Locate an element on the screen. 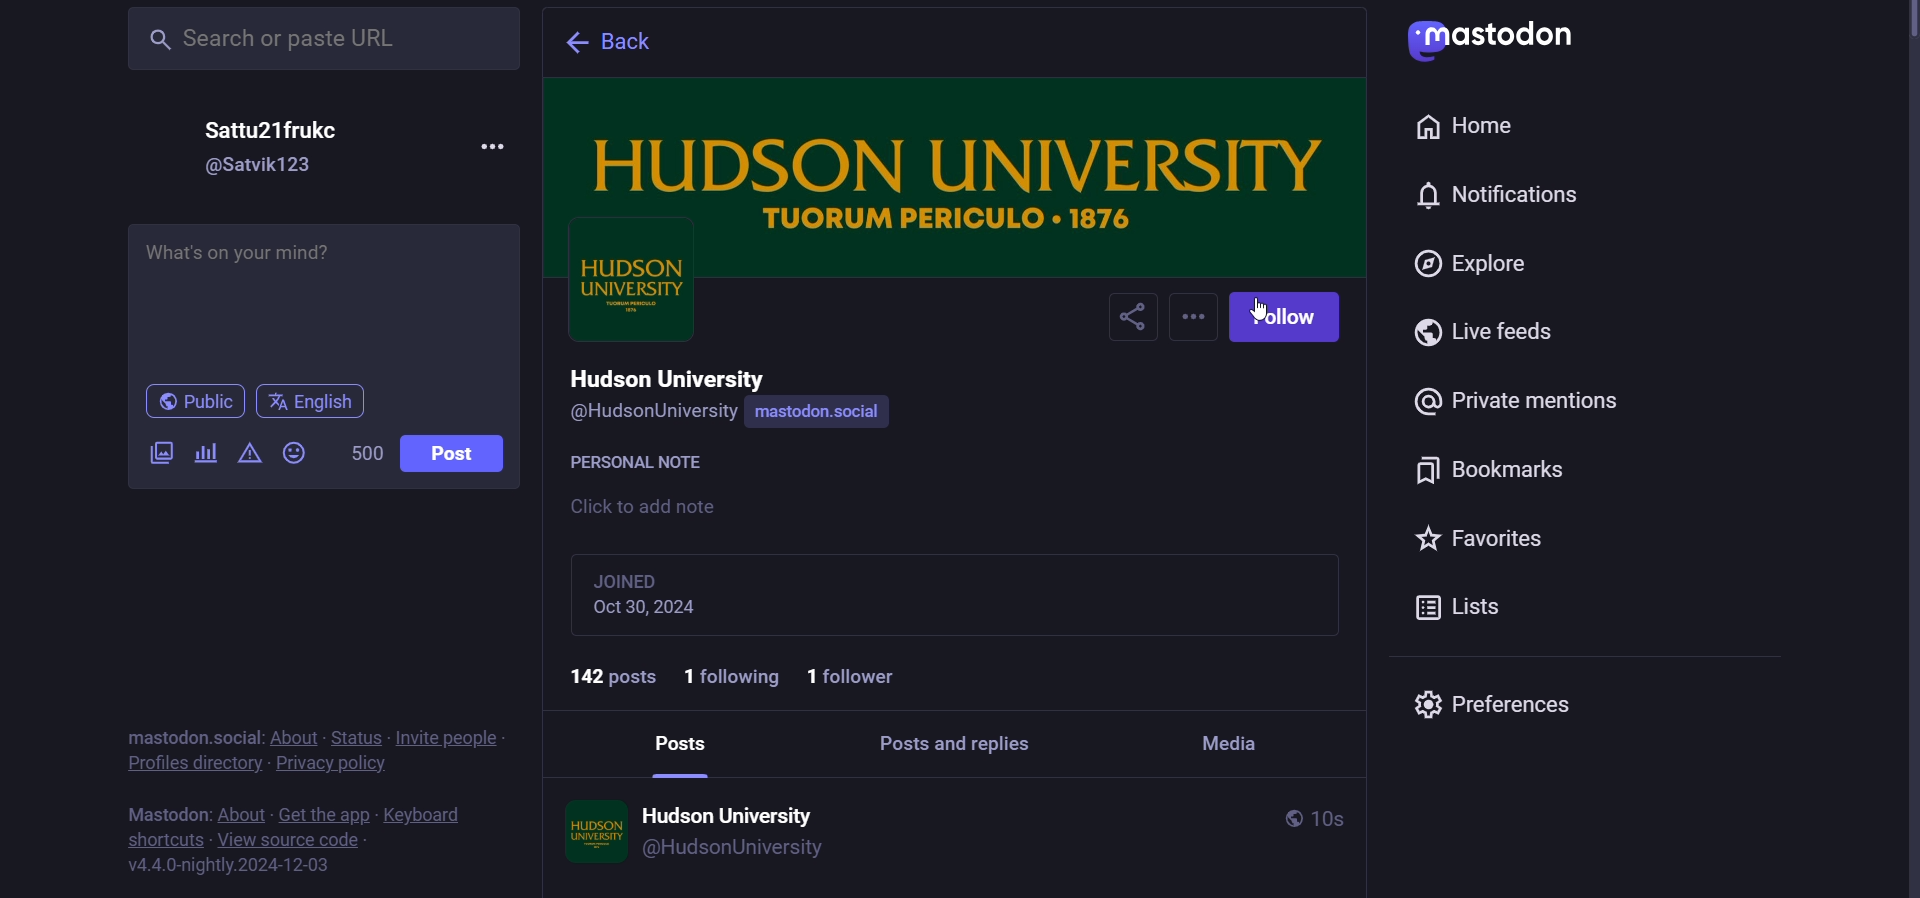  mastodon social is located at coordinates (820, 414).